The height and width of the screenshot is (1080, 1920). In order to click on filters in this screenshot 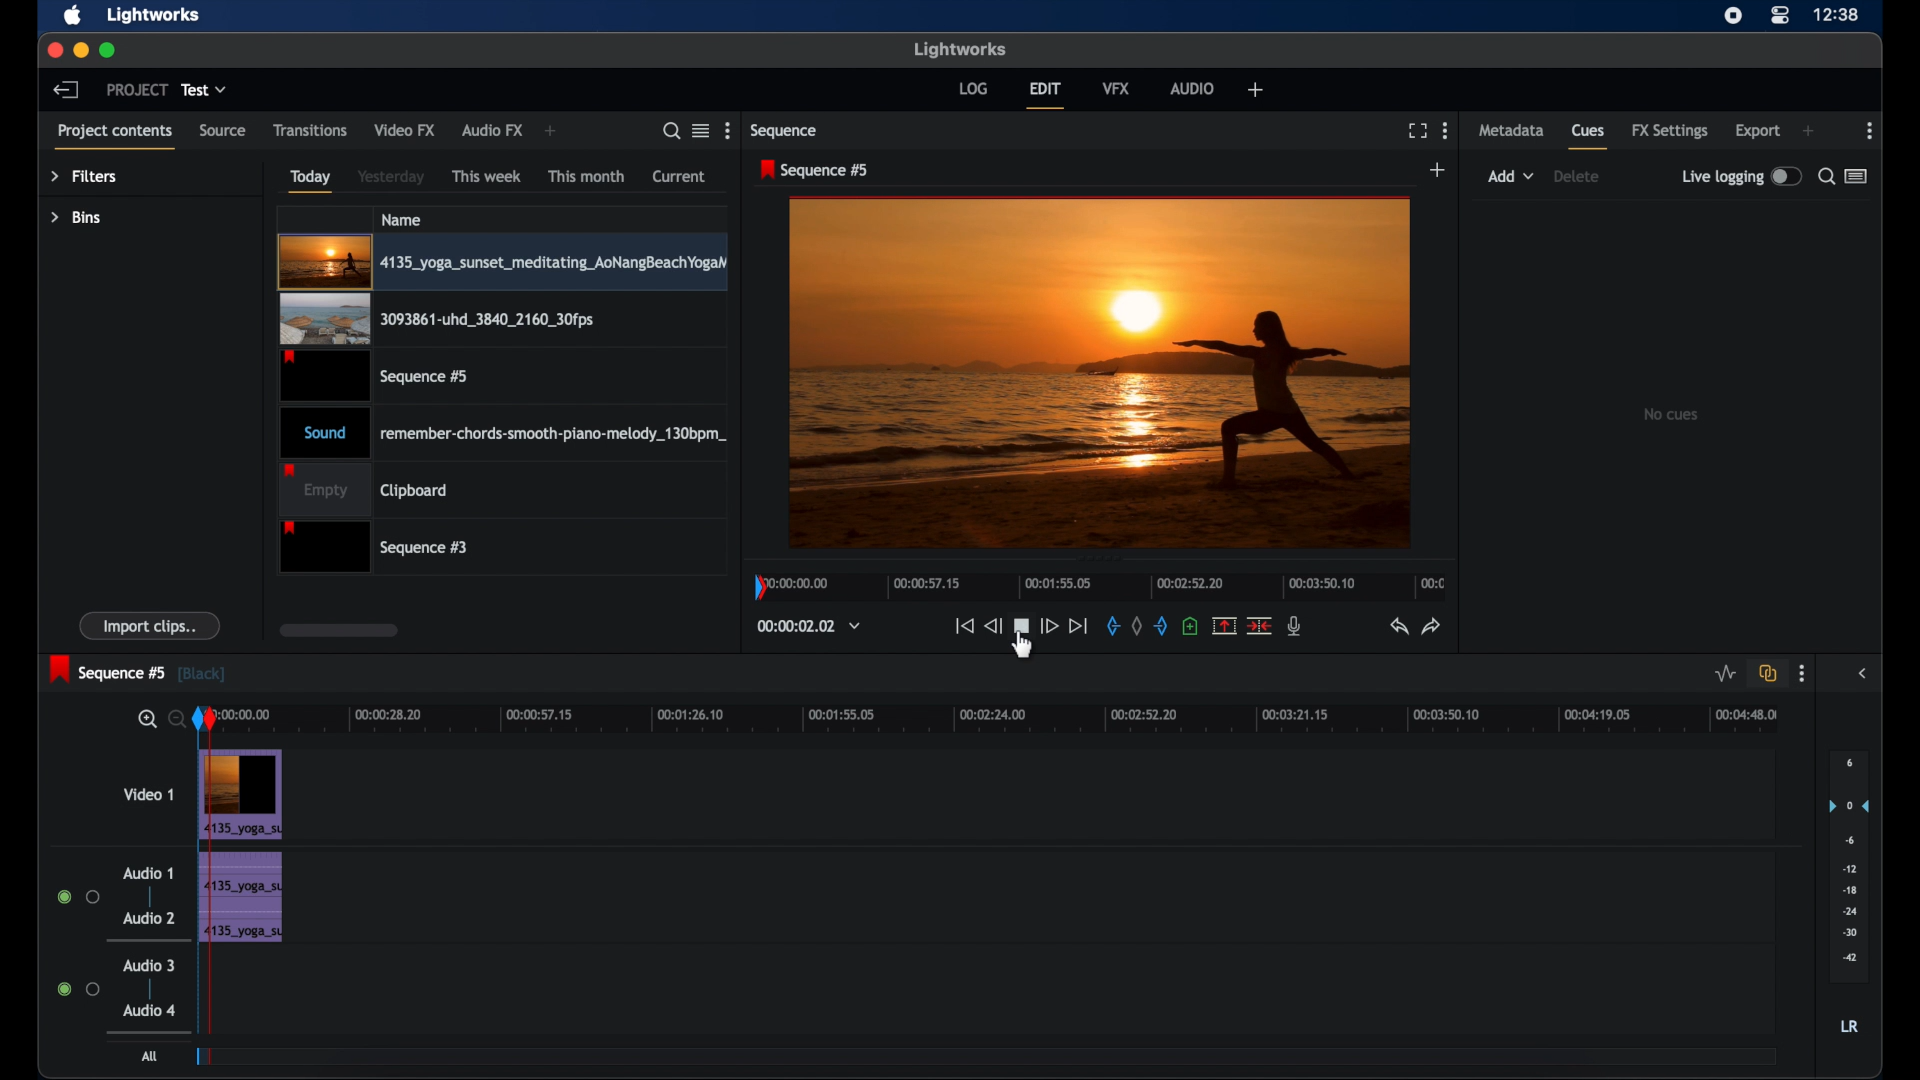, I will do `click(83, 177)`.